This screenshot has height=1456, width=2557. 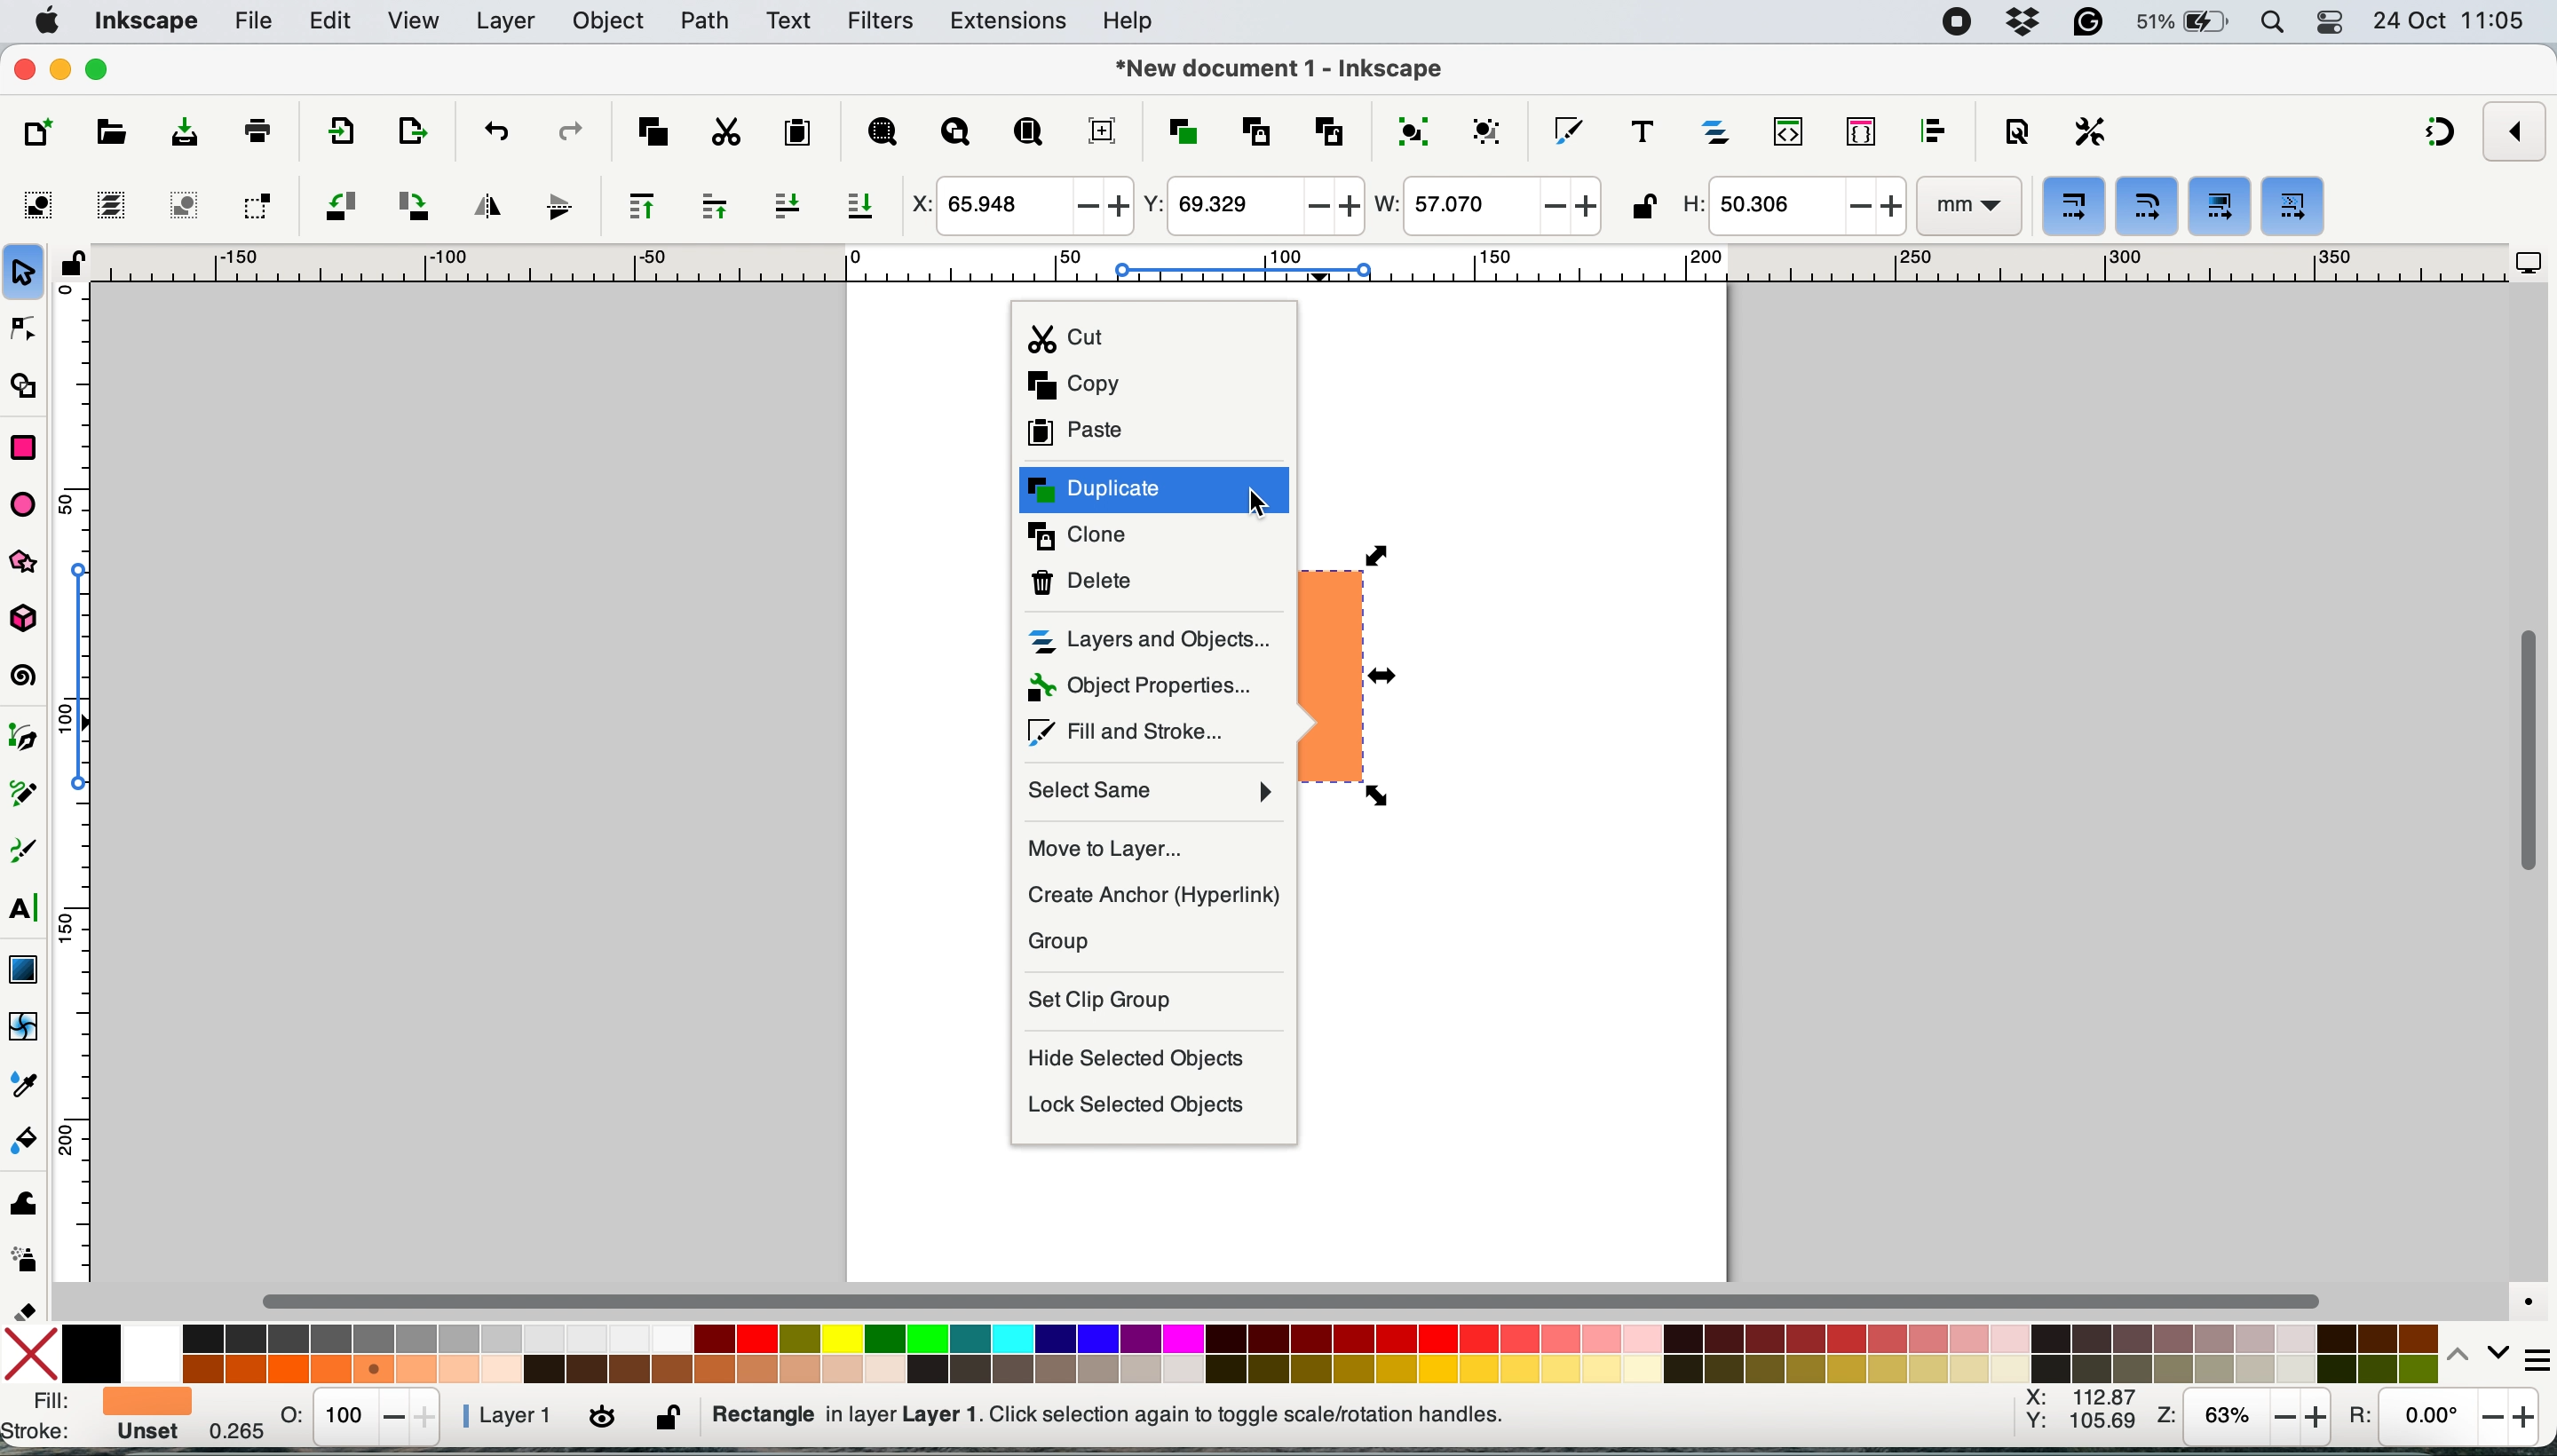 What do you see at coordinates (2184, 22) in the screenshot?
I see `battery` at bounding box center [2184, 22].